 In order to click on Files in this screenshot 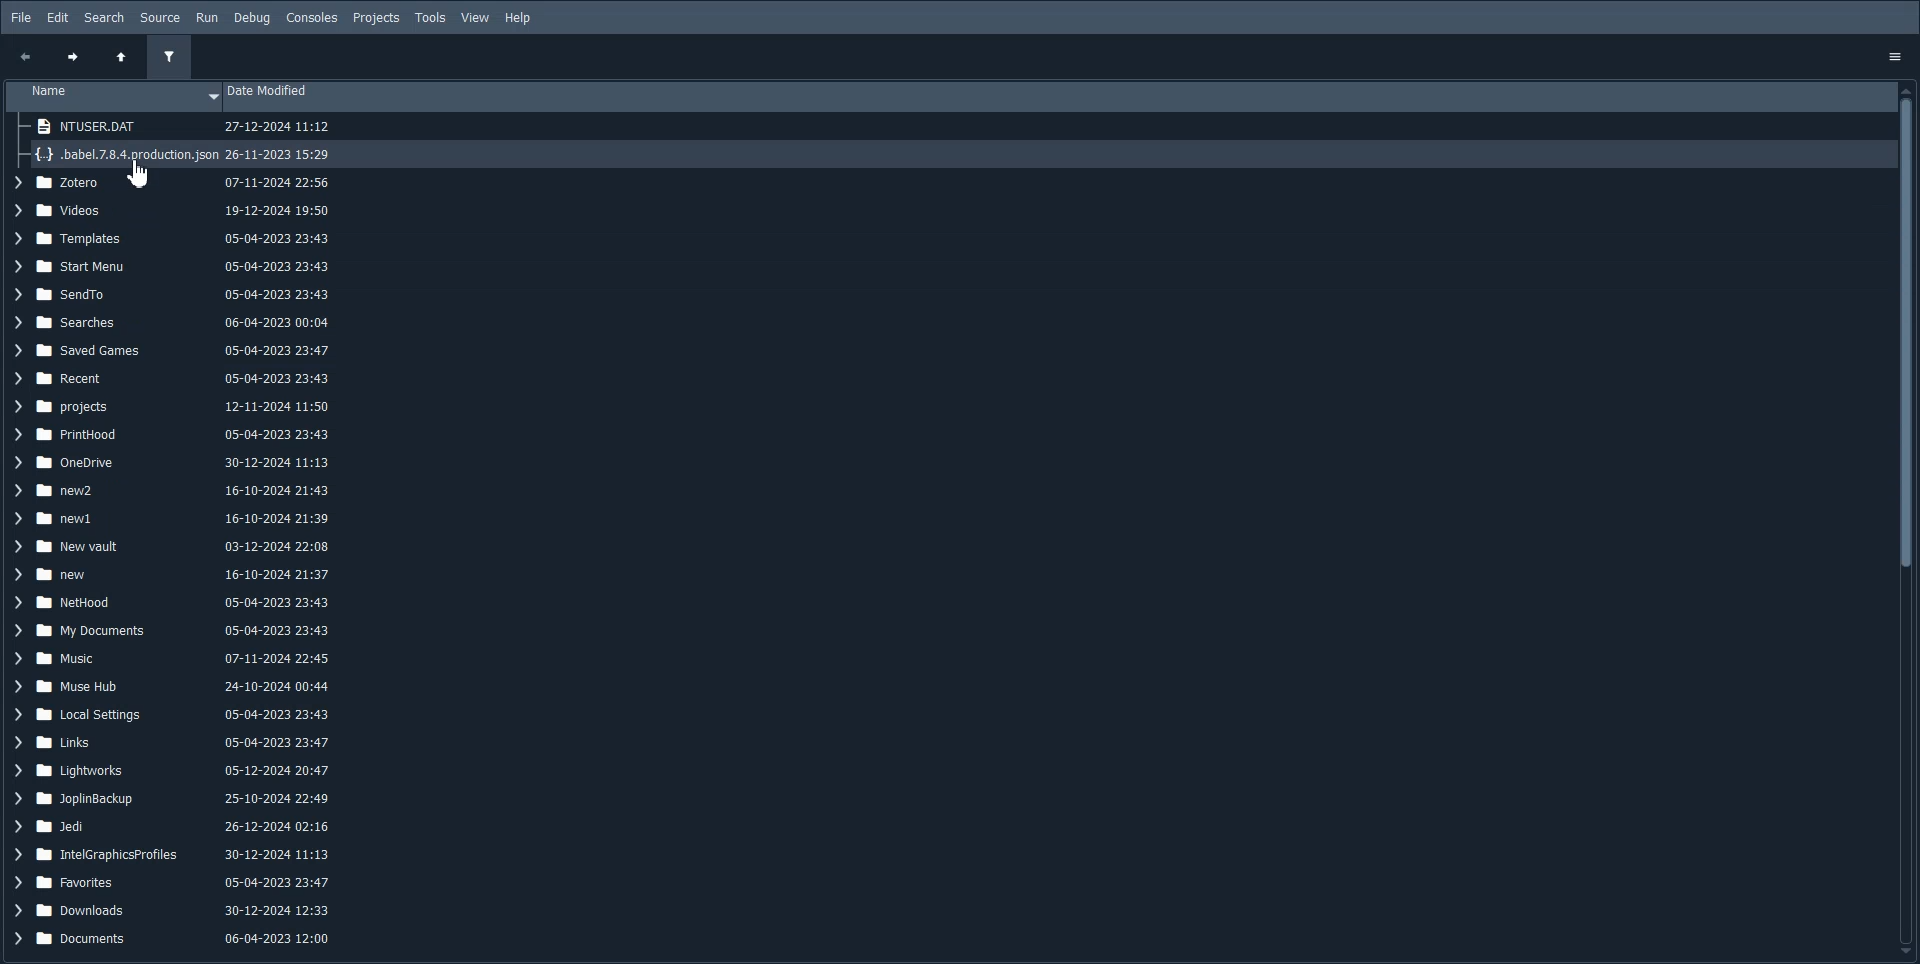, I will do `click(178, 568)`.